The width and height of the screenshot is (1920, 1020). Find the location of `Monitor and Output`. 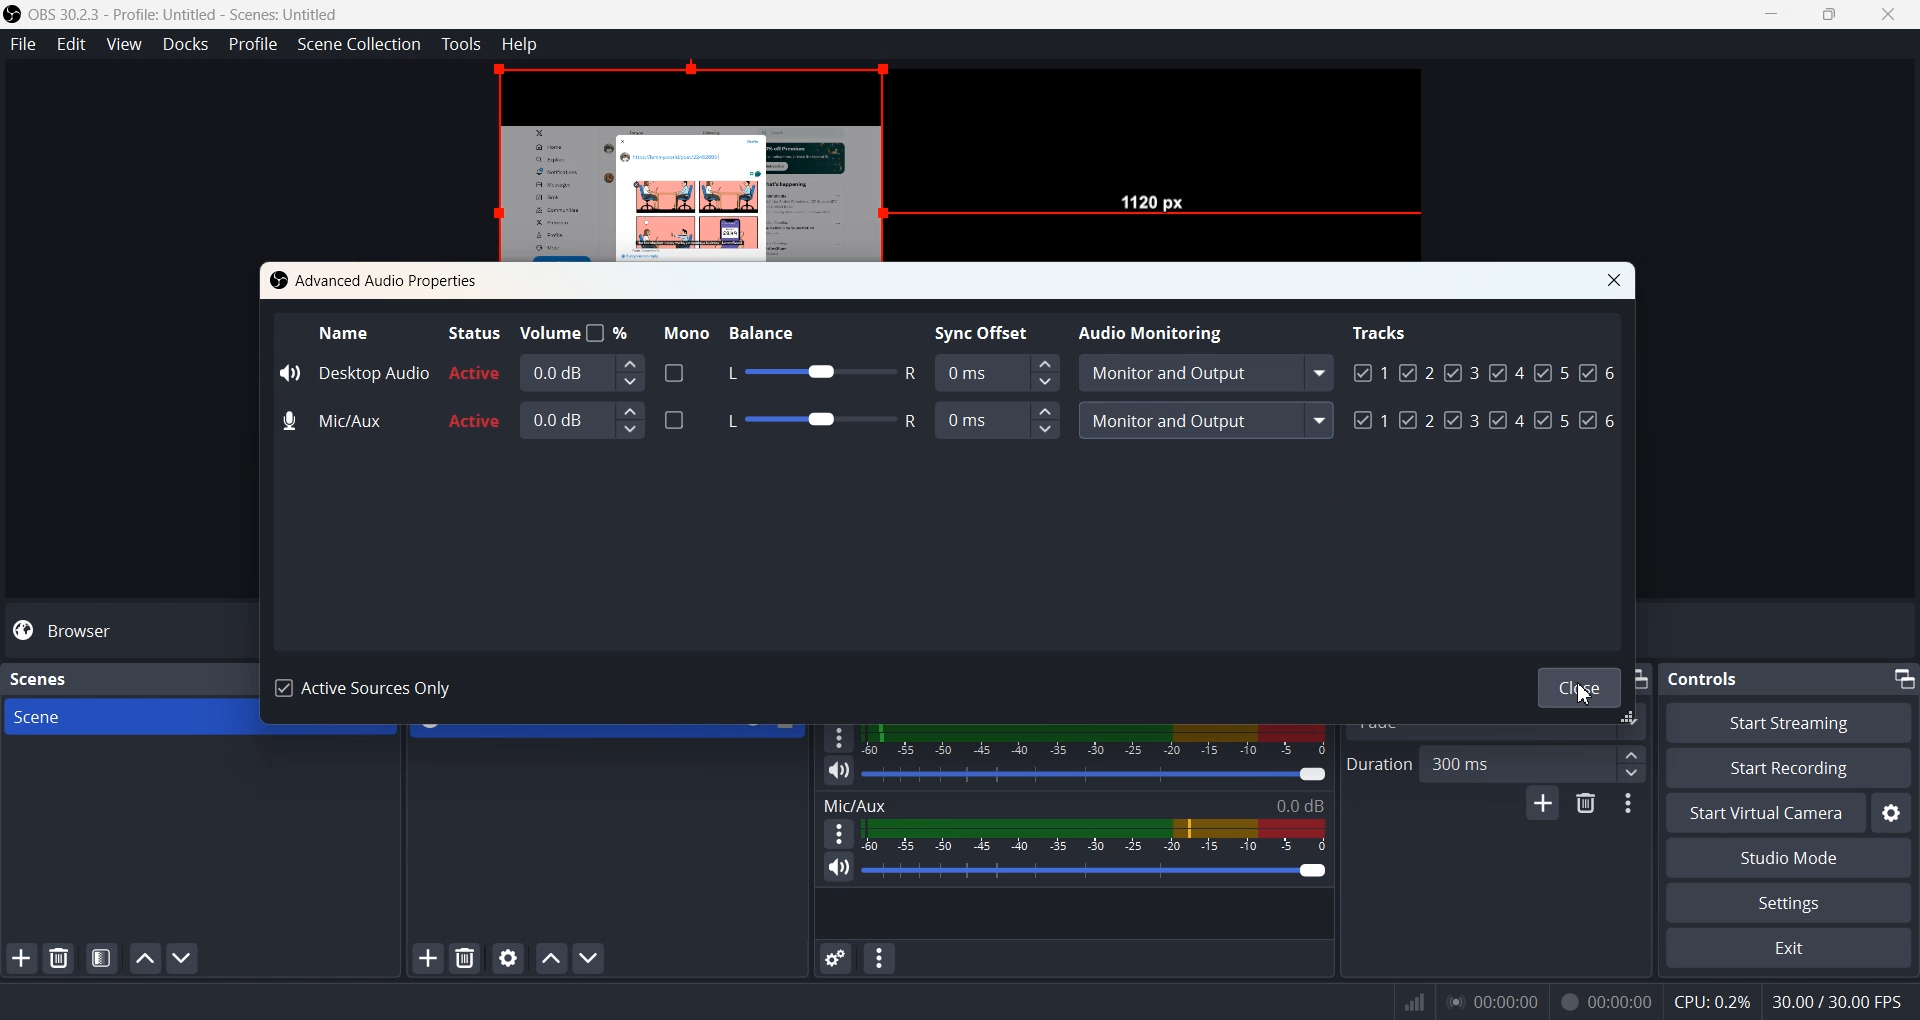

Monitor and Output is located at coordinates (1205, 420).